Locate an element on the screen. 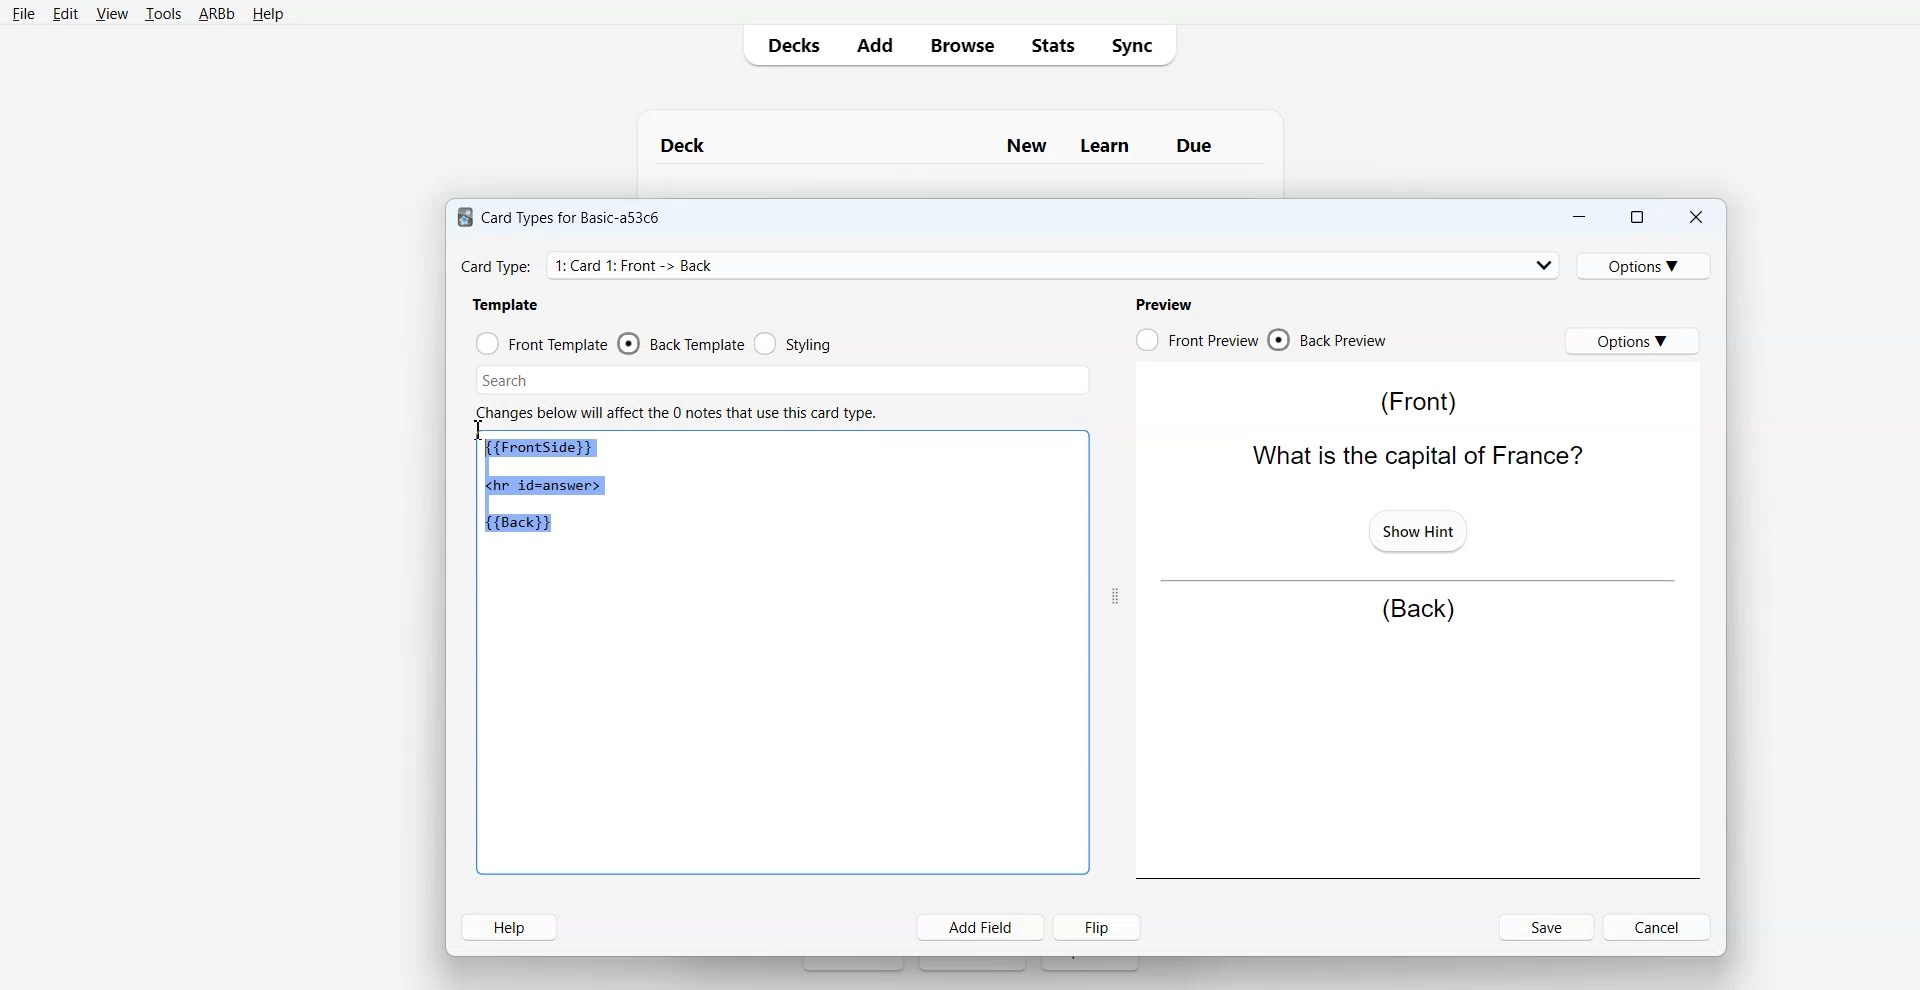 This screenshot has height=990, width=1920. Sync is located at coordinates (1138, 44).